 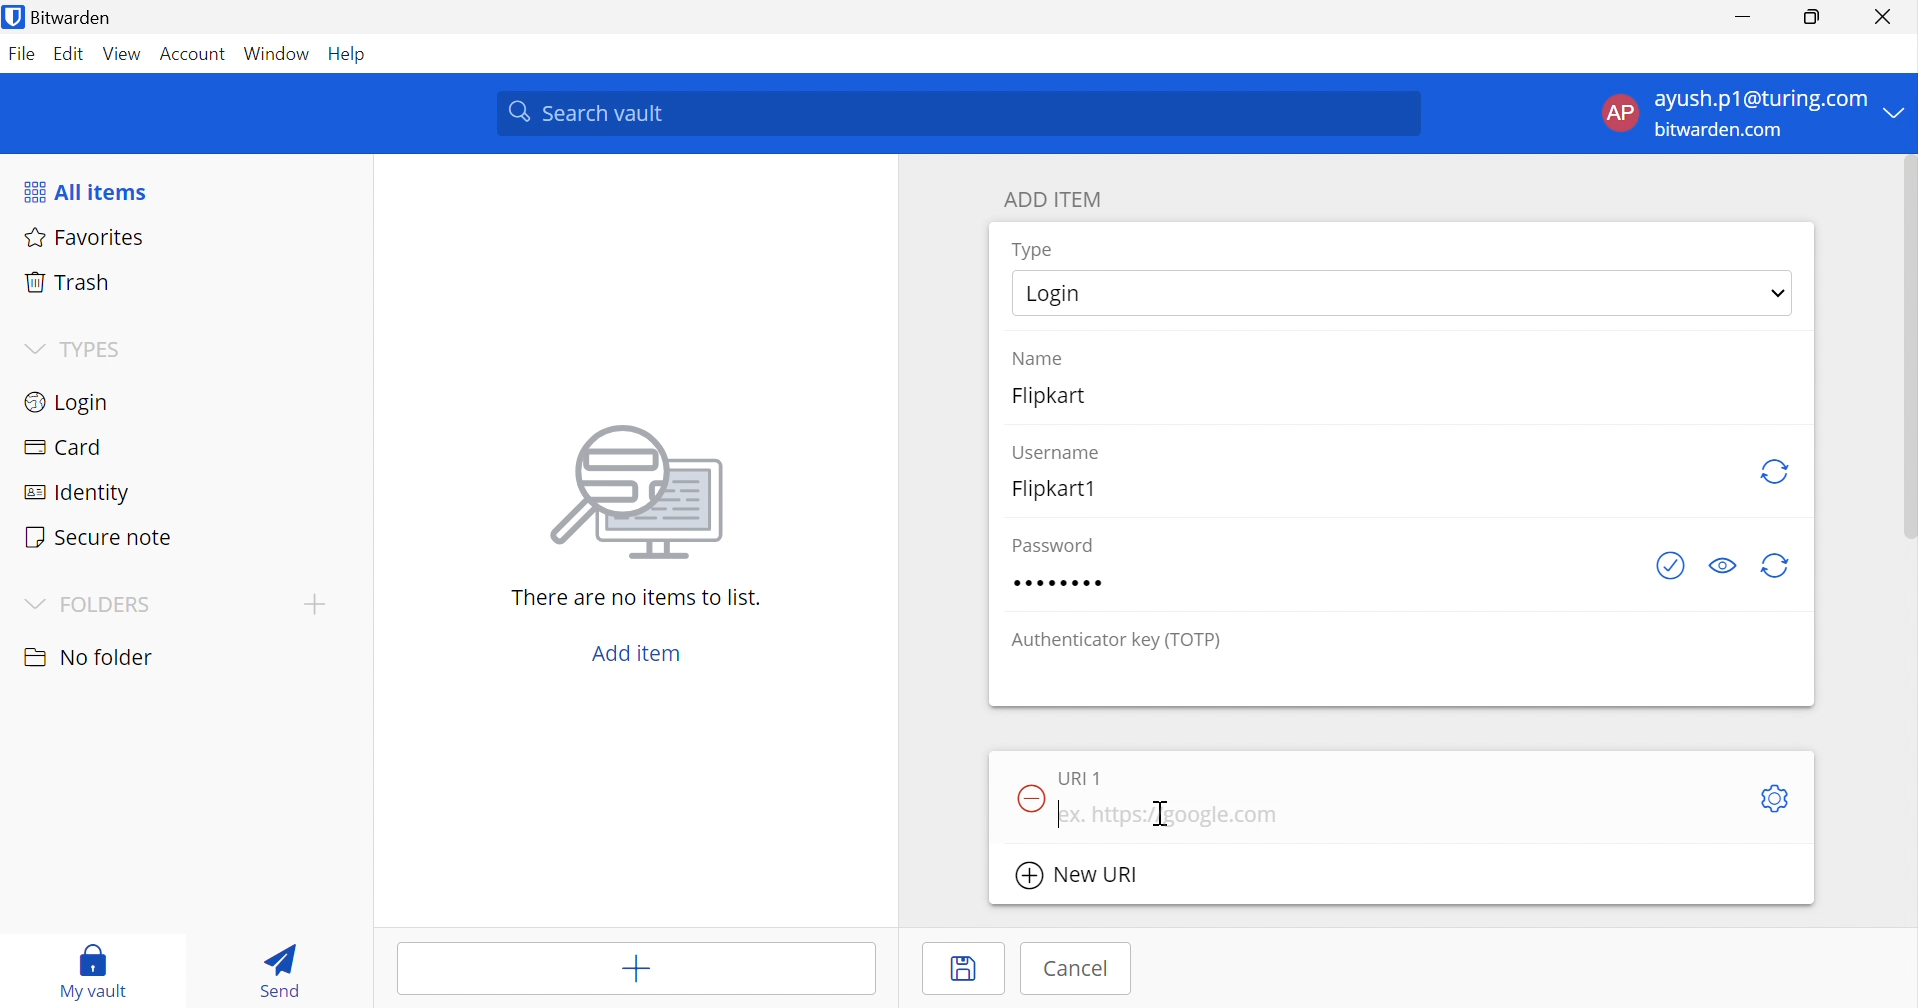 I want to click on New URL, so click(x=1090, y=877).